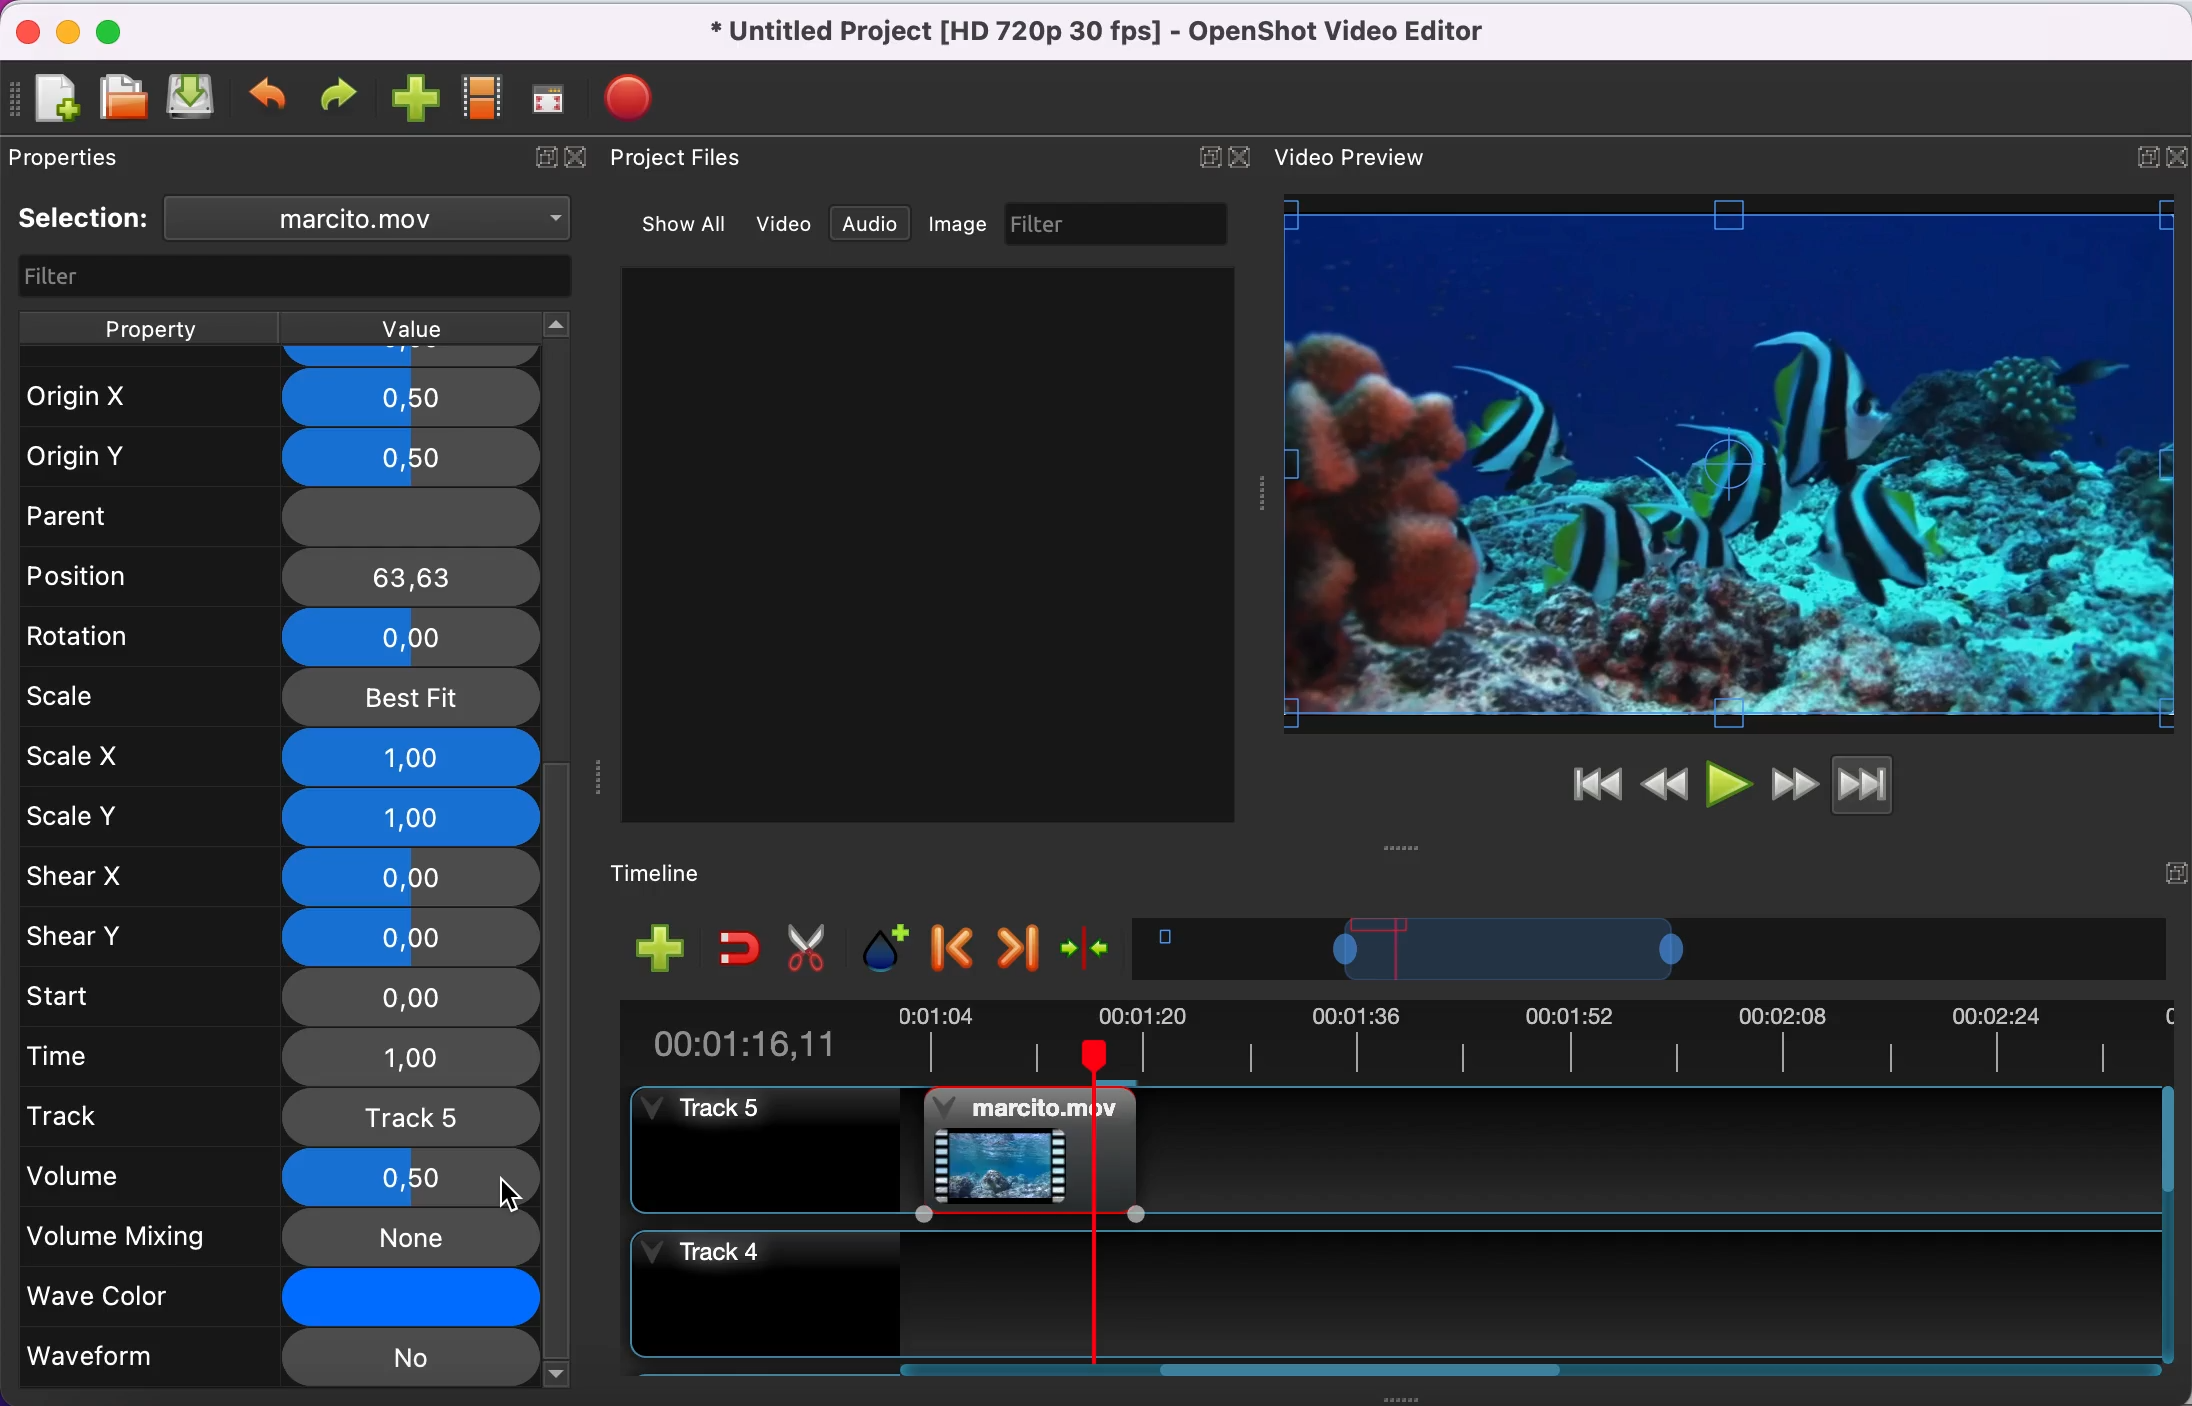 The image size is (2192, 1406). I want to click on origin y 0,5, so click(281, 452).